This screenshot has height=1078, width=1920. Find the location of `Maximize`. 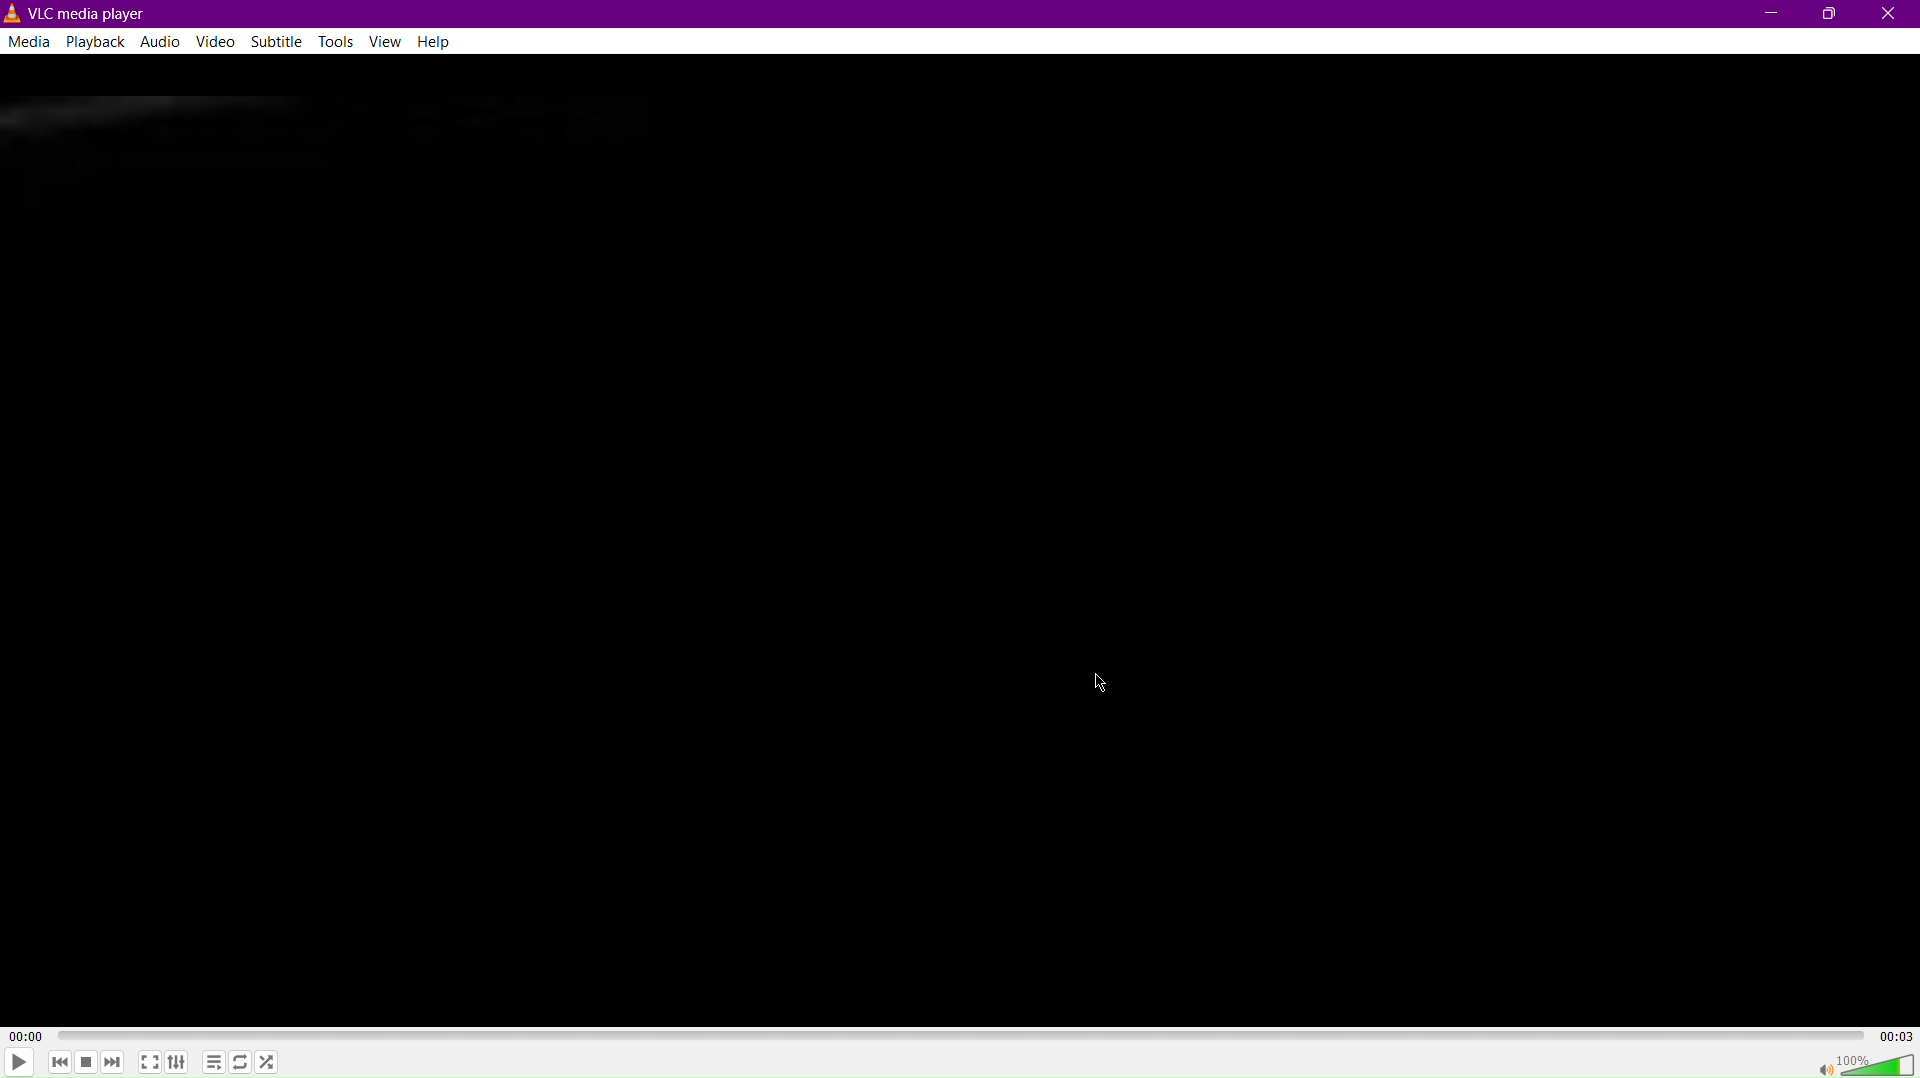

Maximize is located at coordinates (1831, 14).